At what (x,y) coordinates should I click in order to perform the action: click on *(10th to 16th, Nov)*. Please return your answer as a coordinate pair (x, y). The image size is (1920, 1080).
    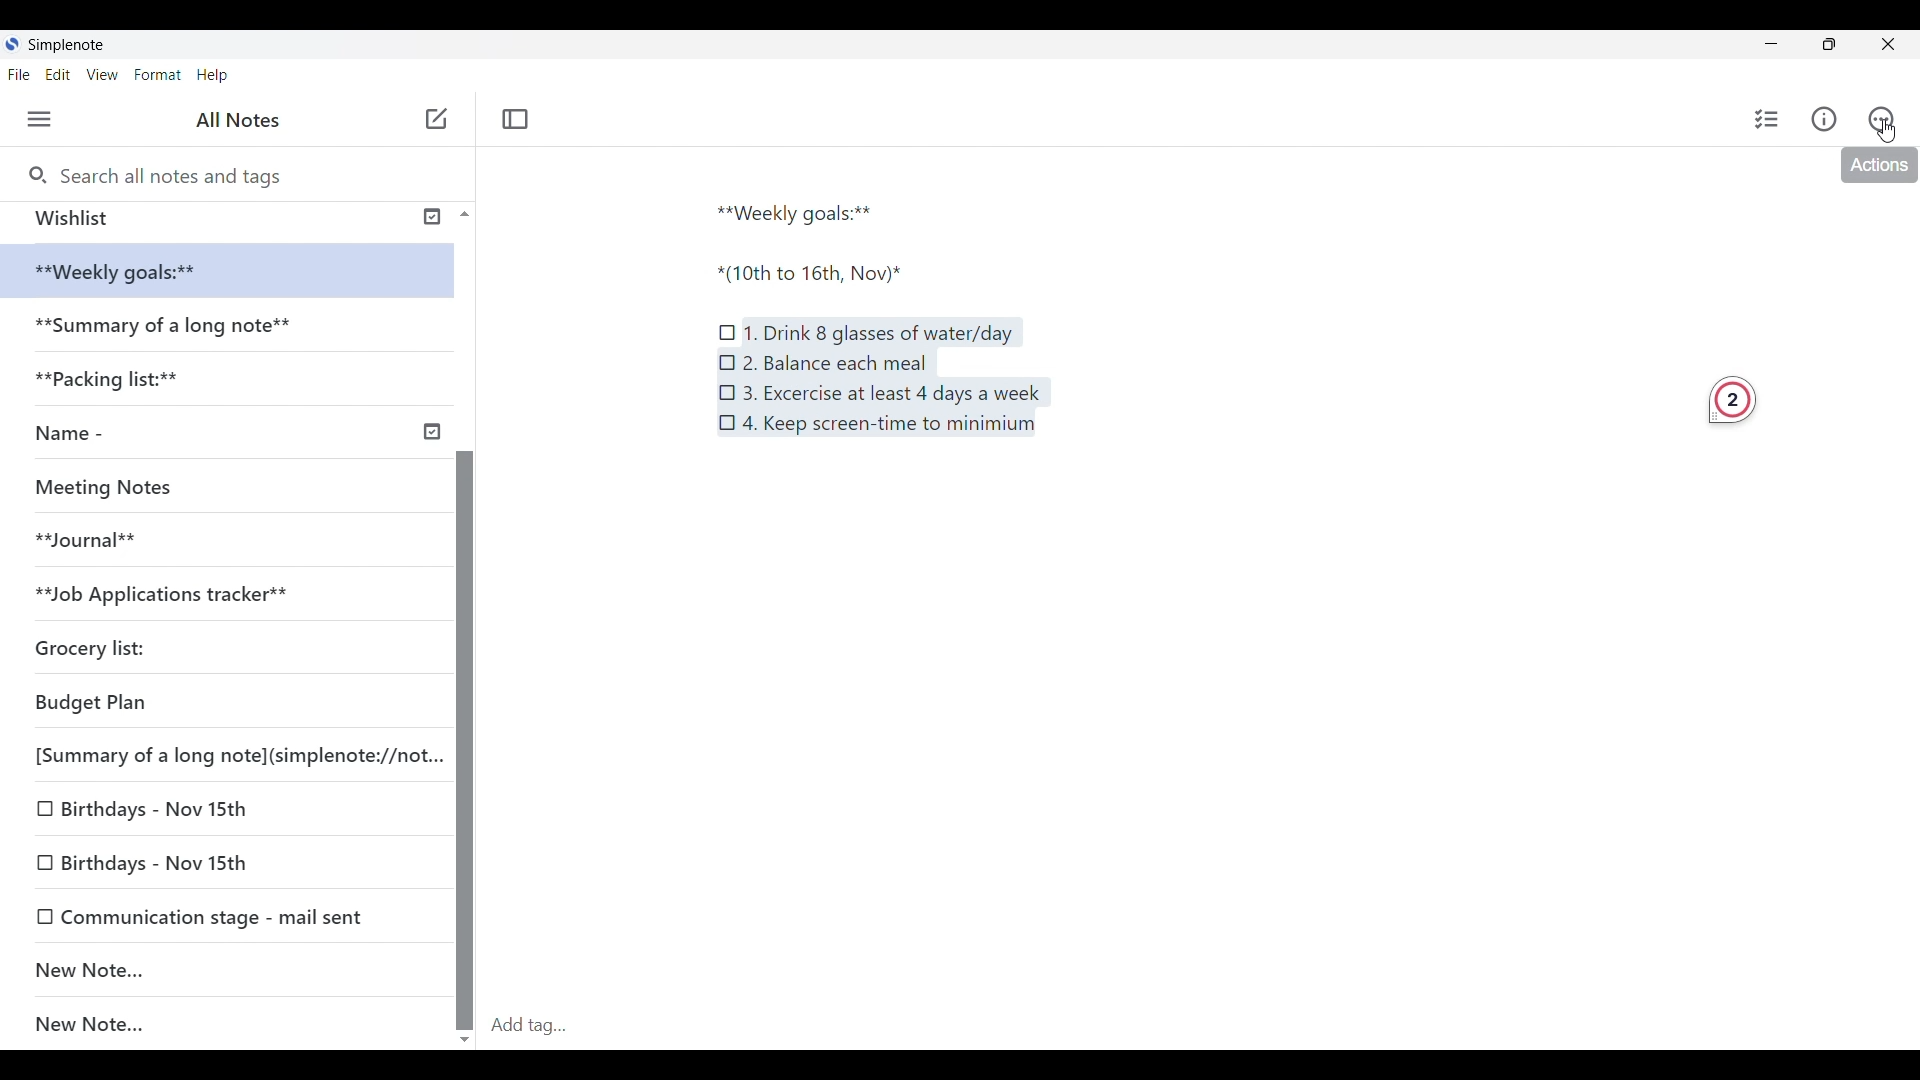
    Looking at the image, I should click on (823, 274).